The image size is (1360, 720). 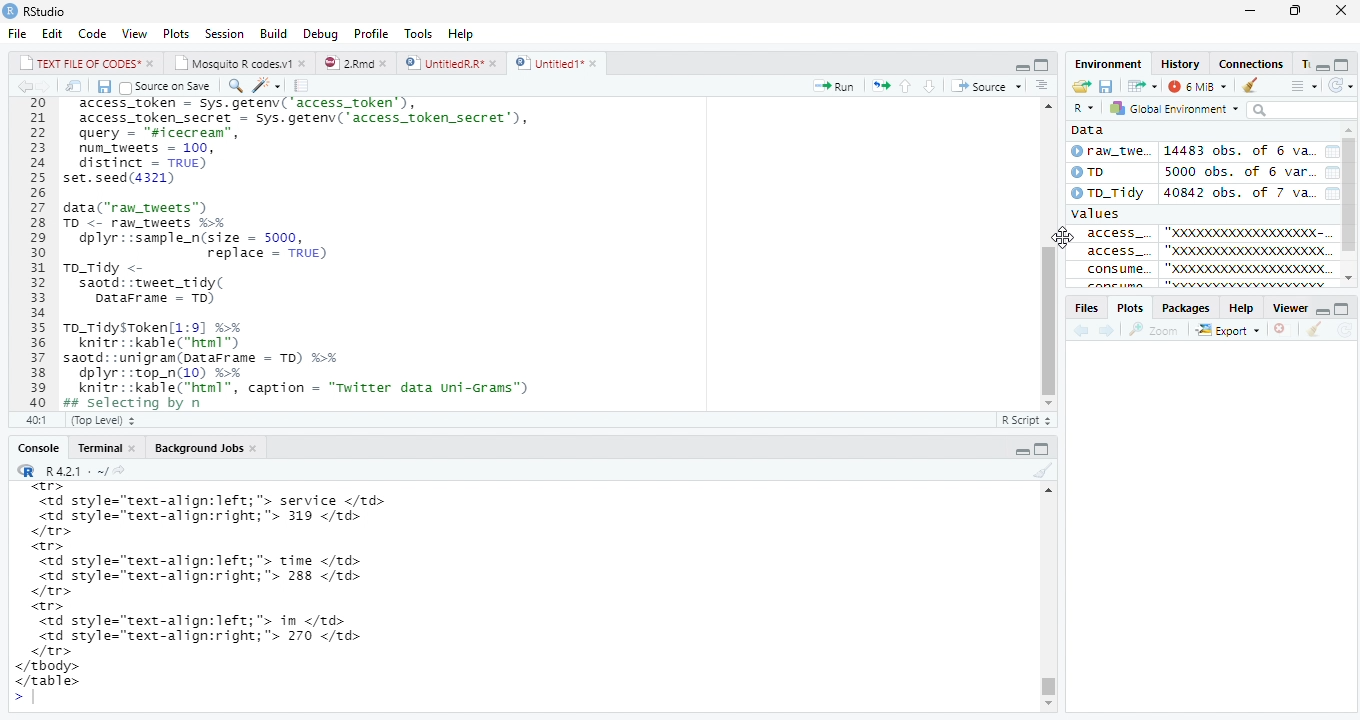 What do you see at coordinates (1178, 110) in the screenshot?
I see ` Global Environment ` at bounding box center [1178, 110].